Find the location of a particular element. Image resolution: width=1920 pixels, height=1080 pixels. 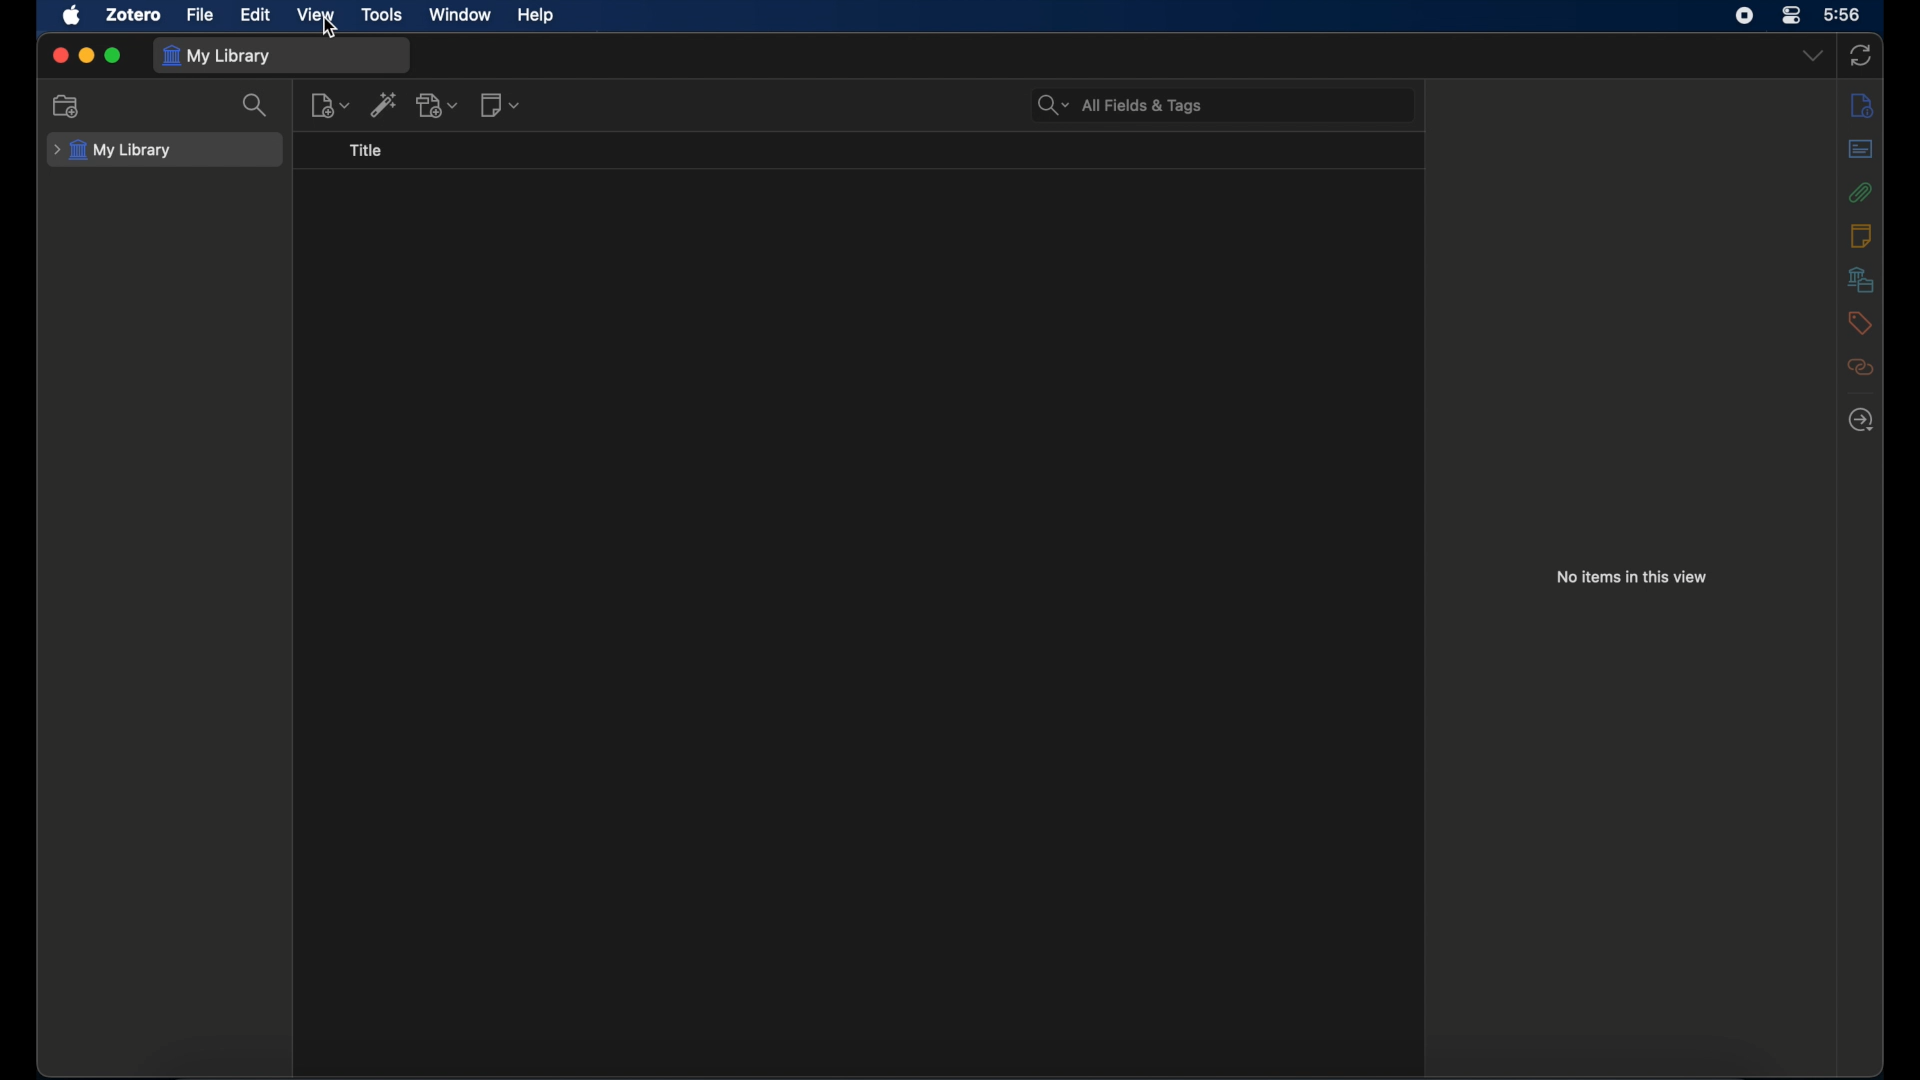

close is located at coordinates (60, 55).